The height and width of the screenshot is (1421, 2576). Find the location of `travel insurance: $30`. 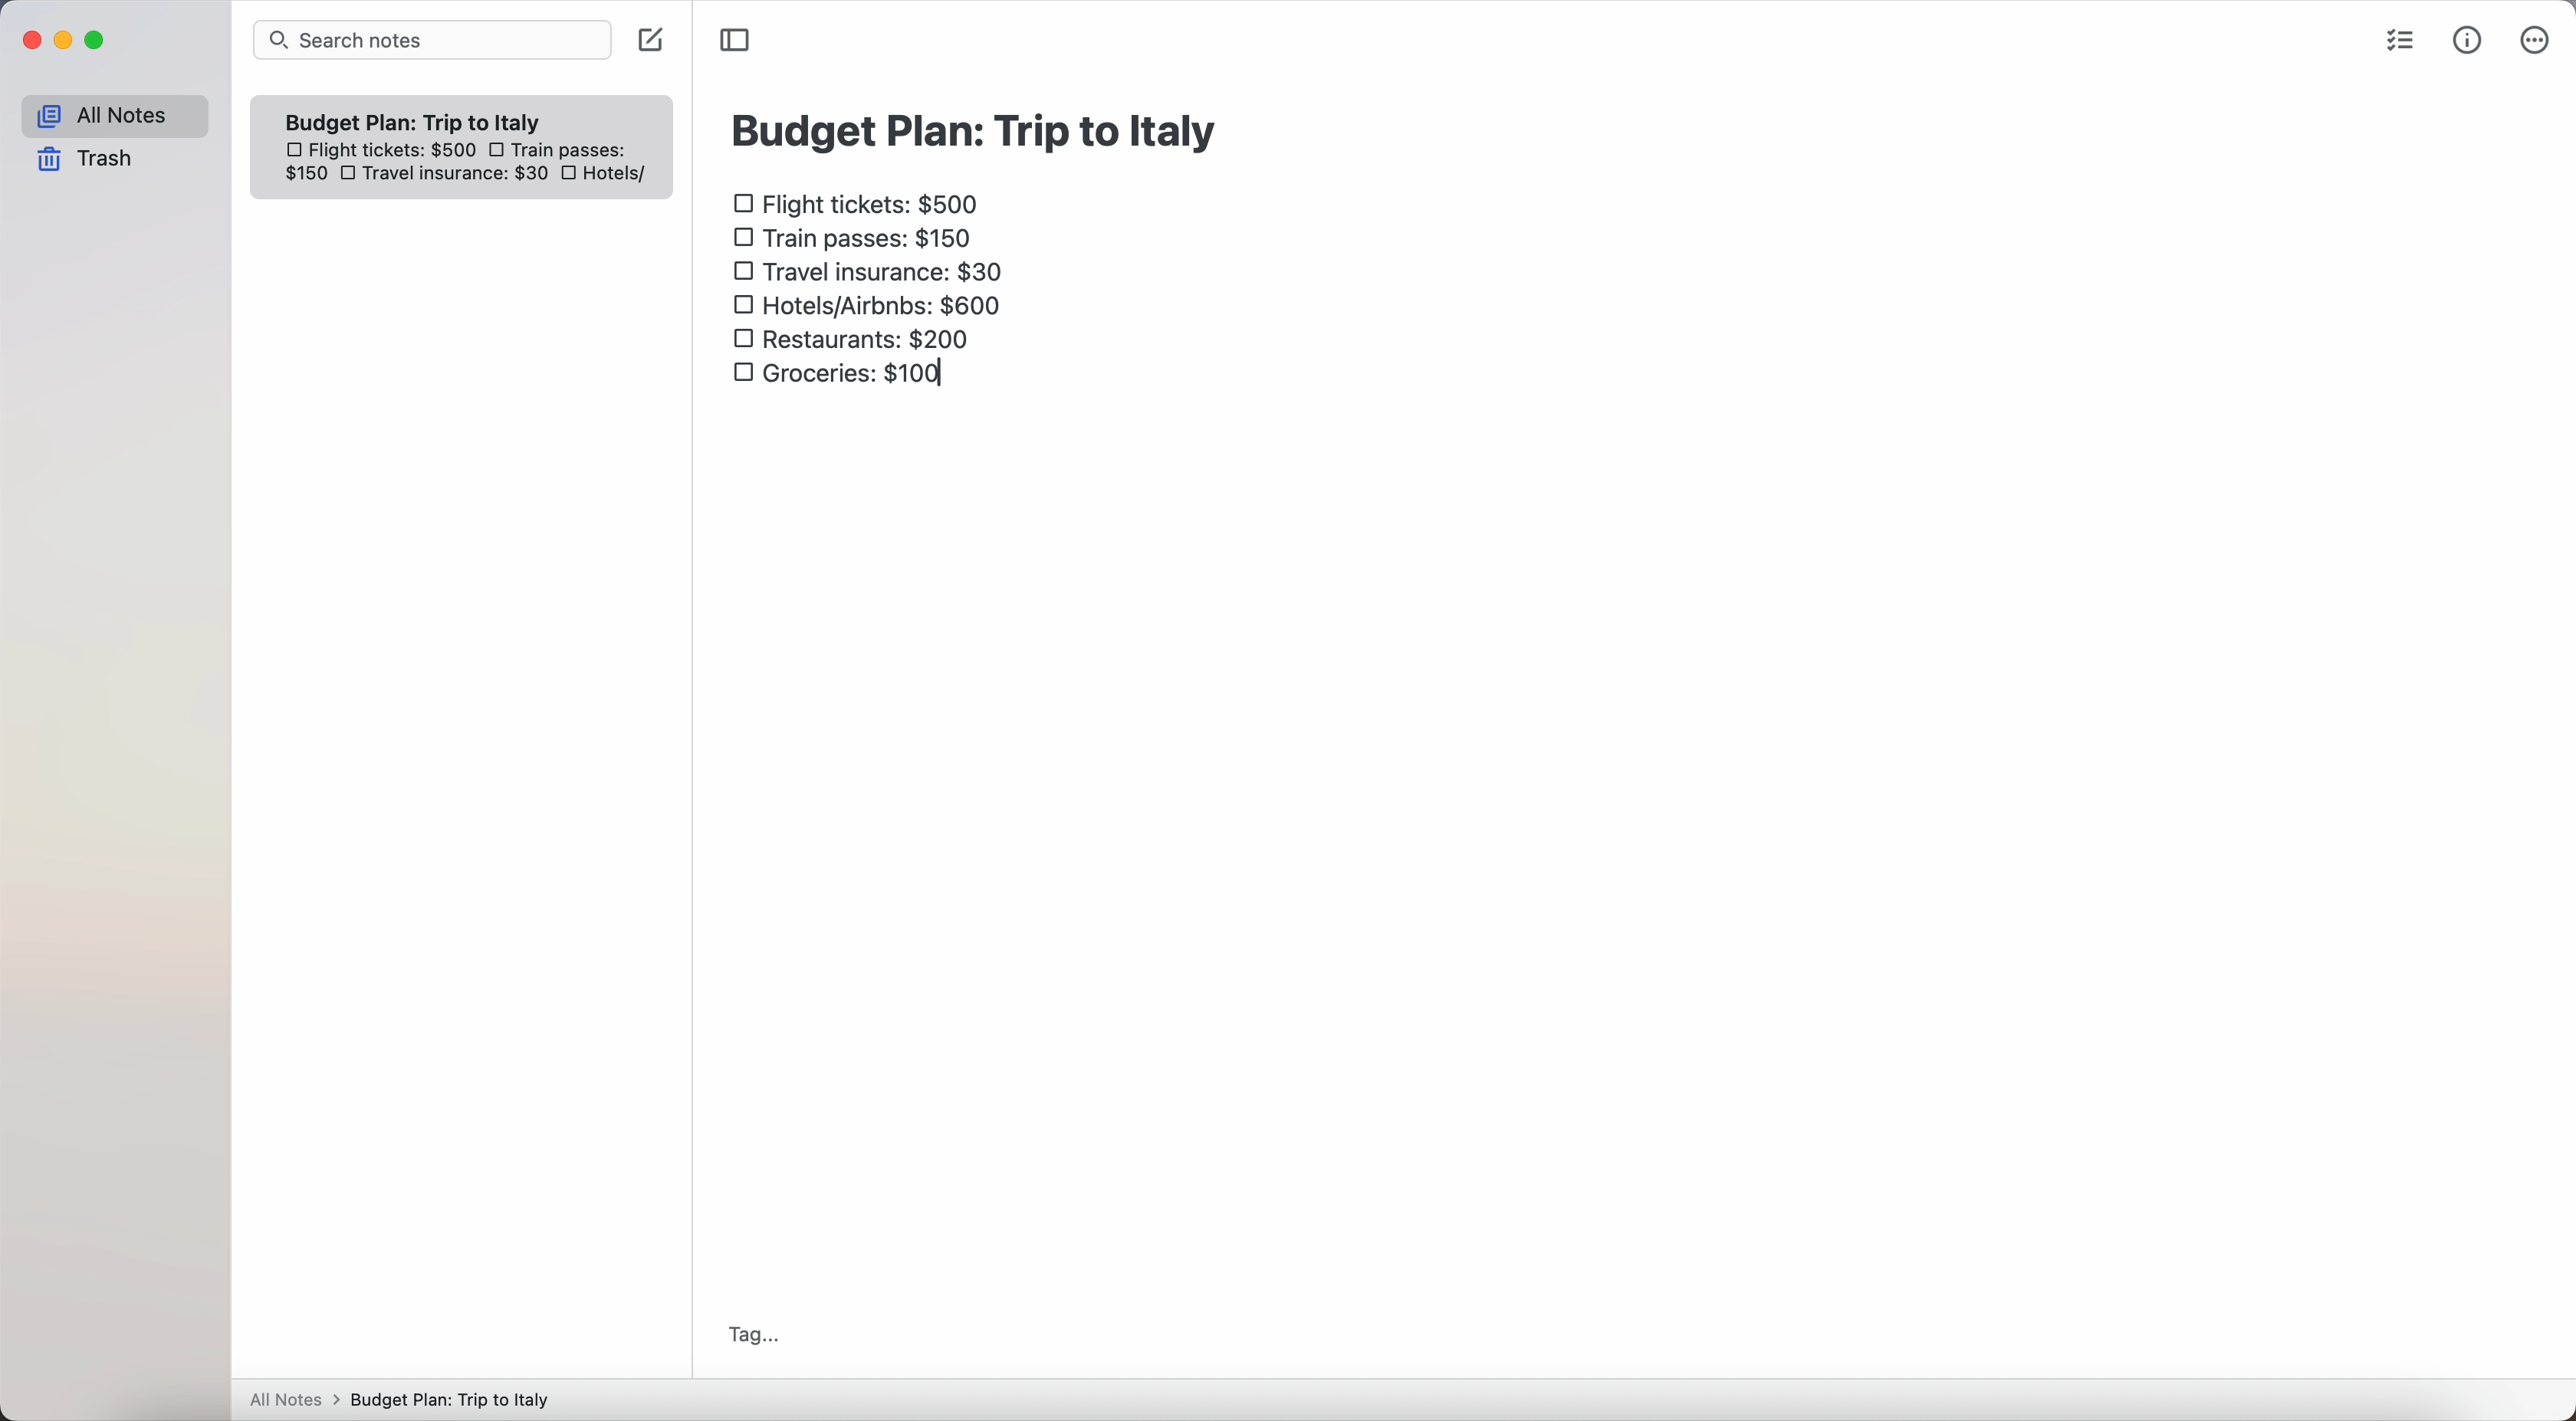

travel insurance: $30 is located at coordinates (461, 177).